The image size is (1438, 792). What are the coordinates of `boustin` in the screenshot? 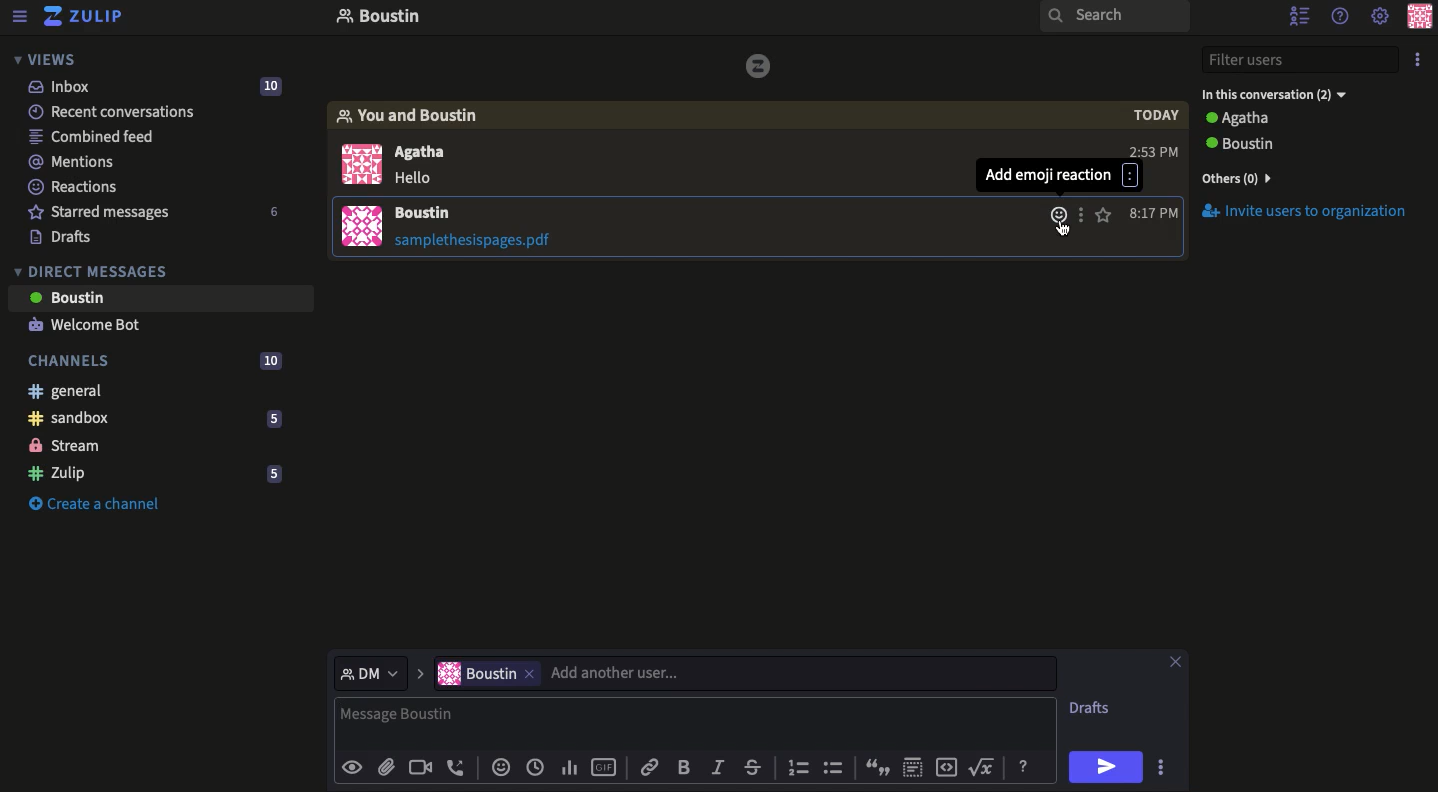 It's located at (476, 673).